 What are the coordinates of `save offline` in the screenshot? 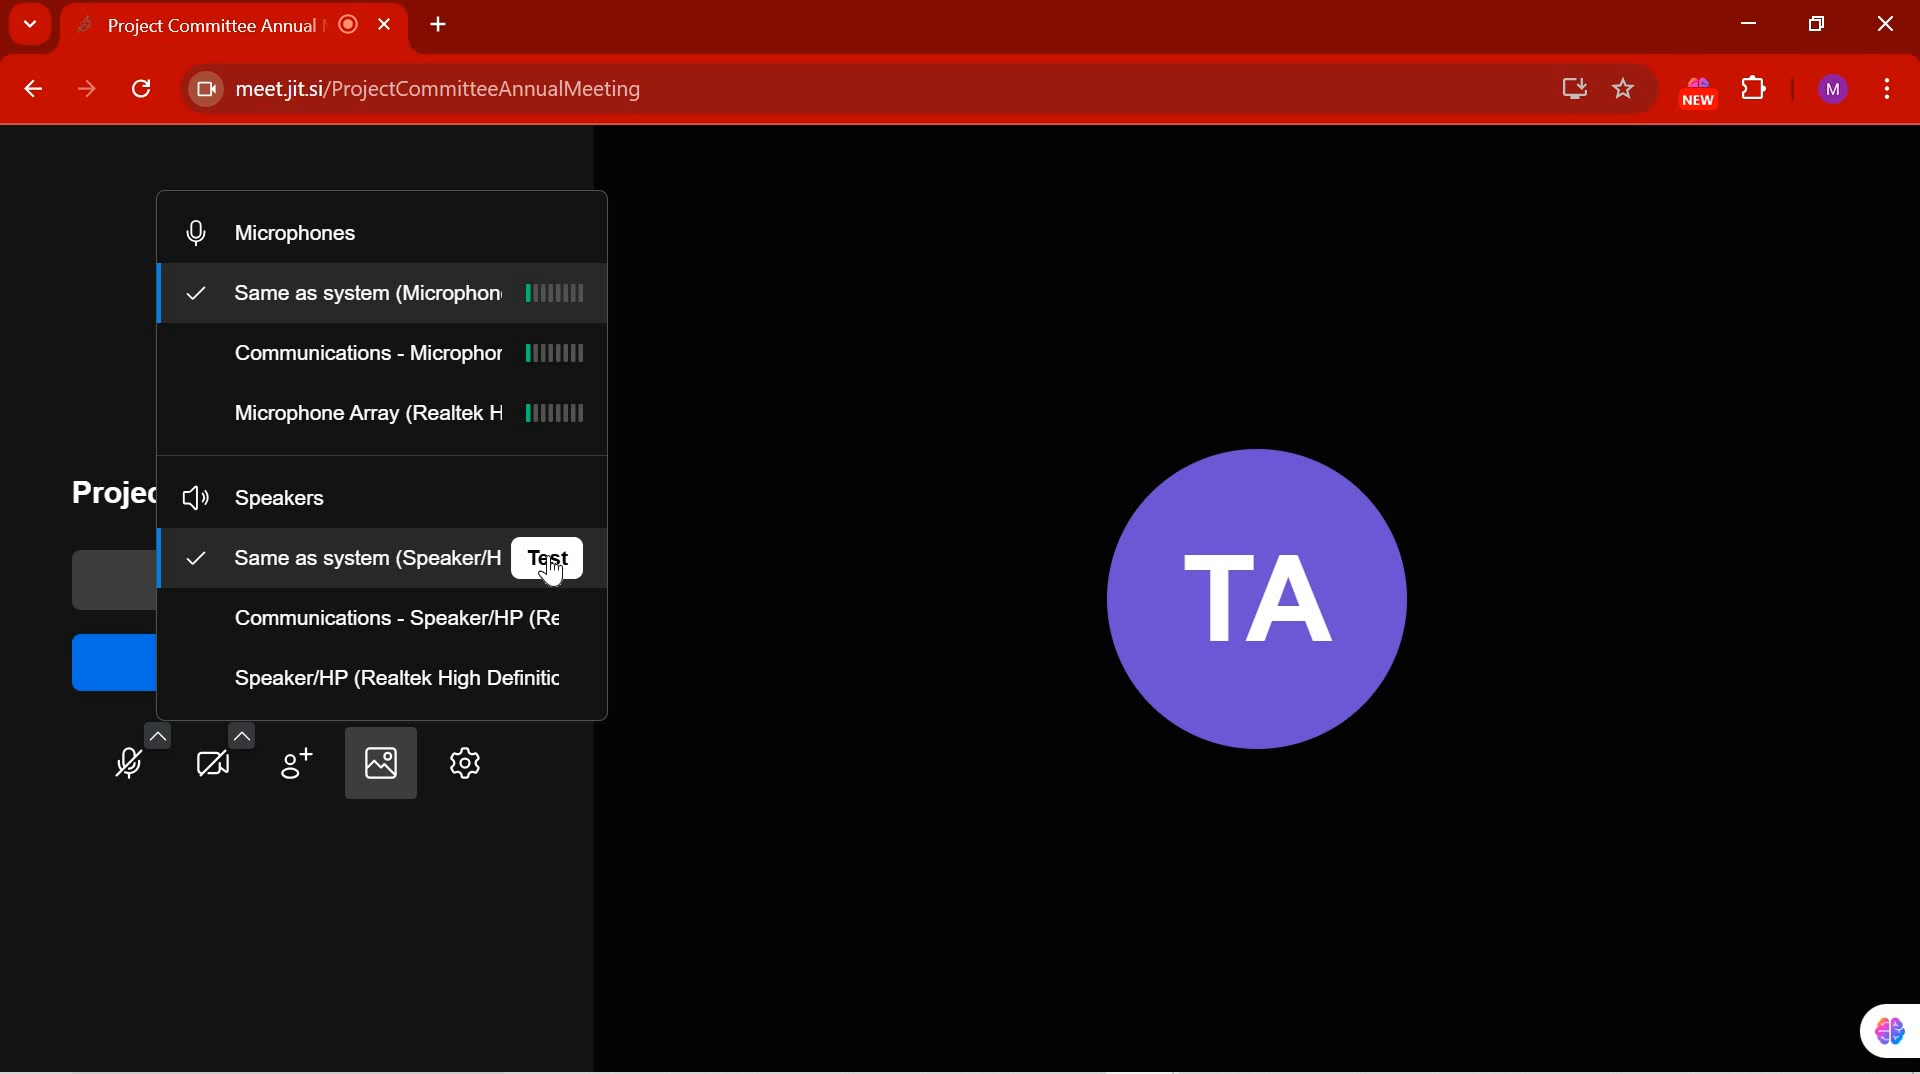 It's located at (1566, 88).